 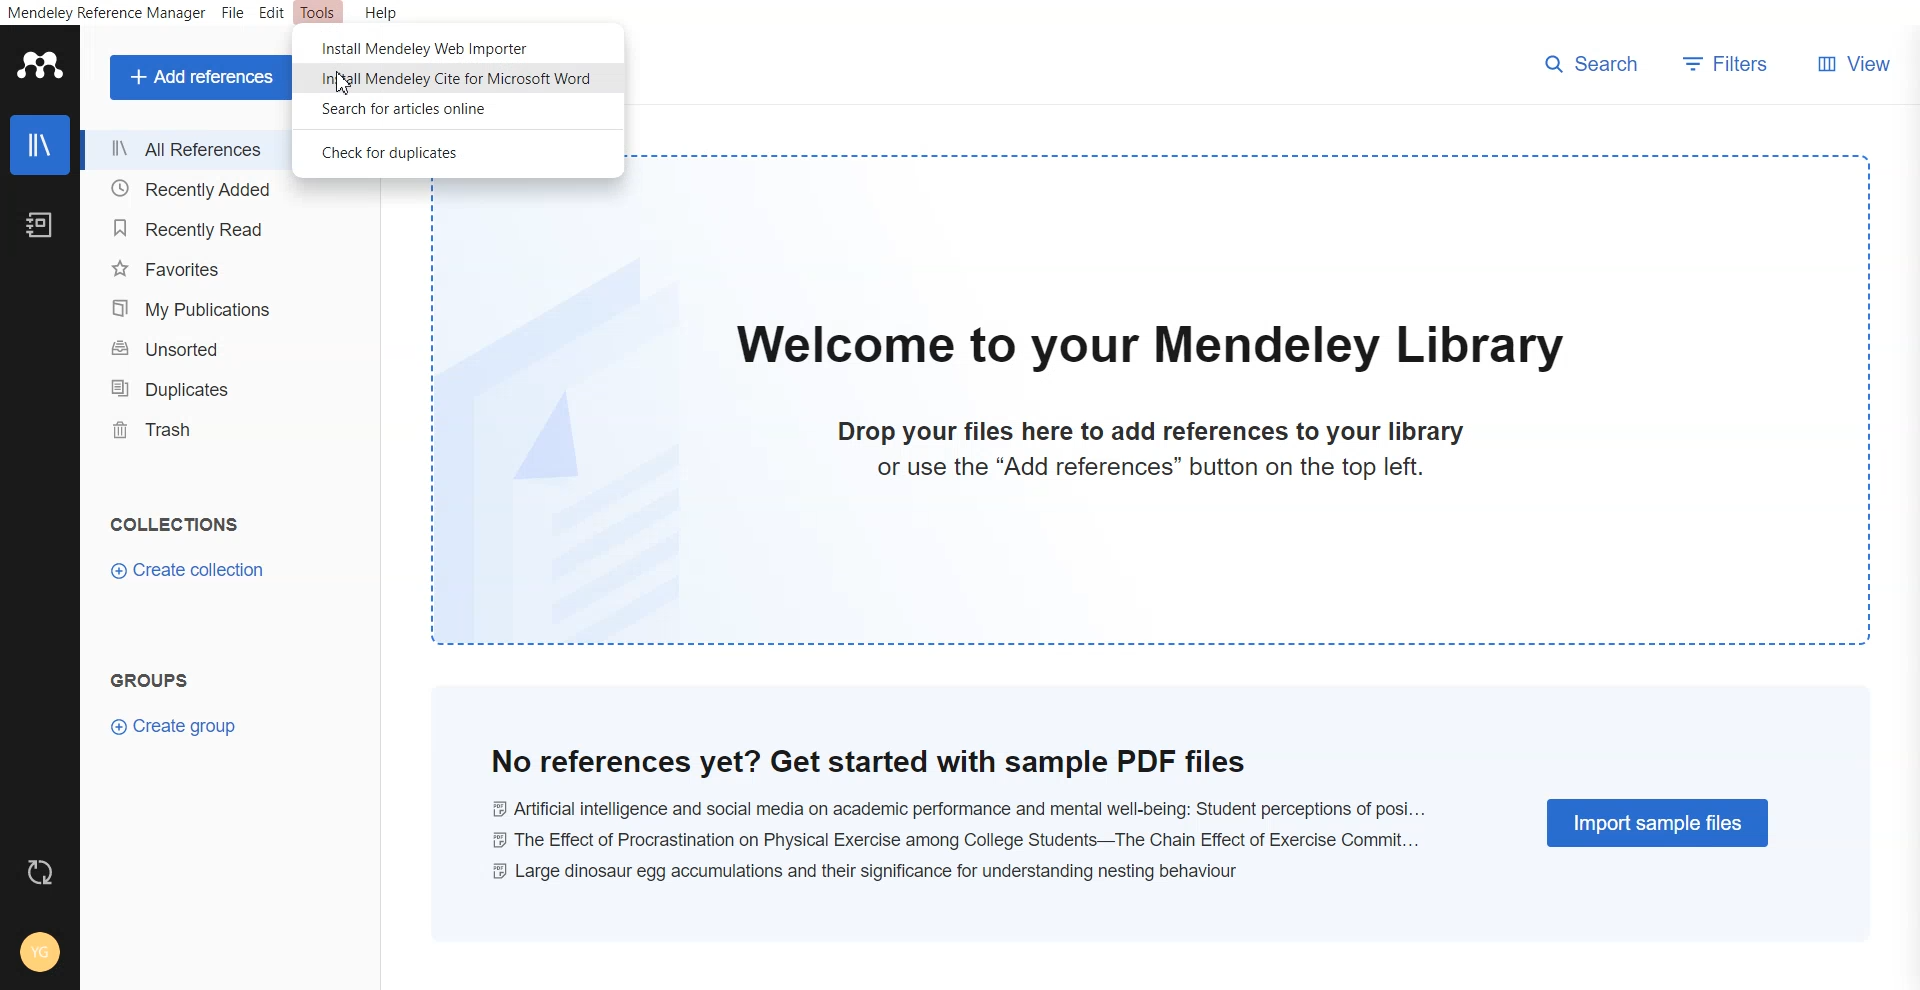 I want to click on collections, so click(x=176, y=523).